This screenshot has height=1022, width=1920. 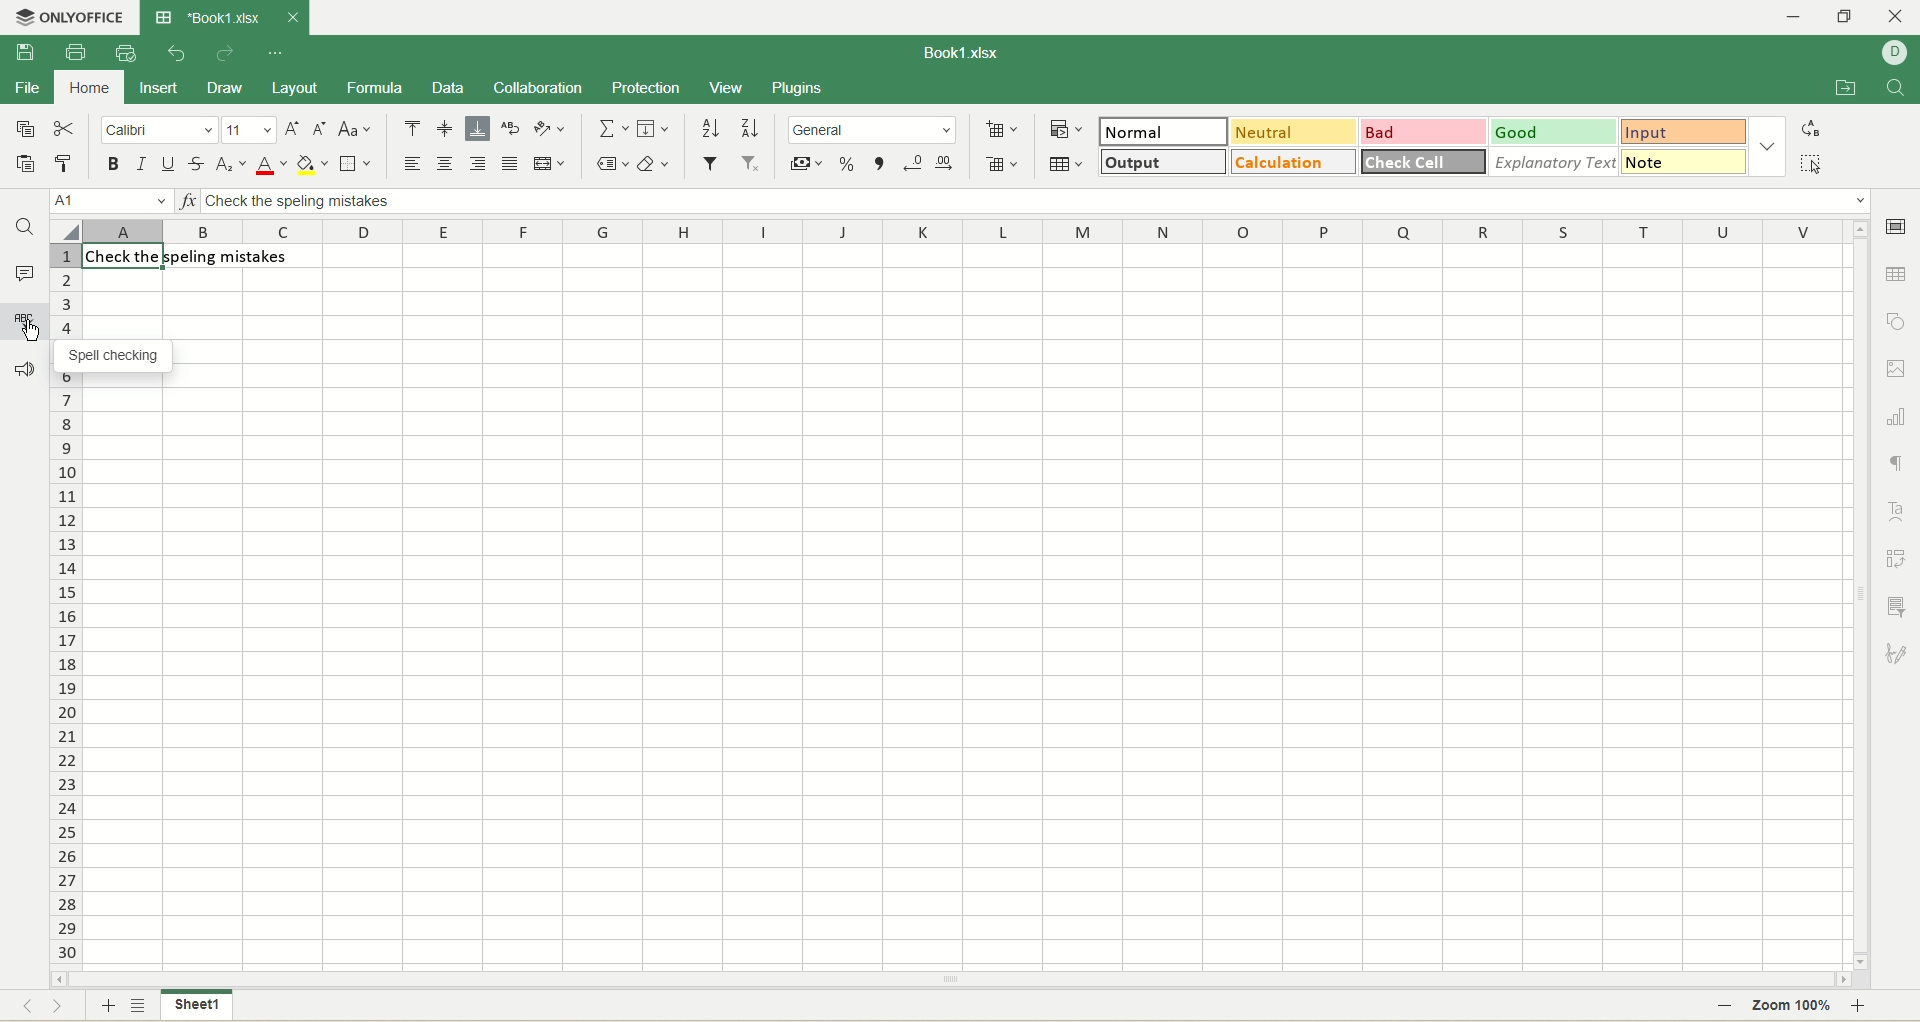 I want to click on summation, so click(x=611, y=127).